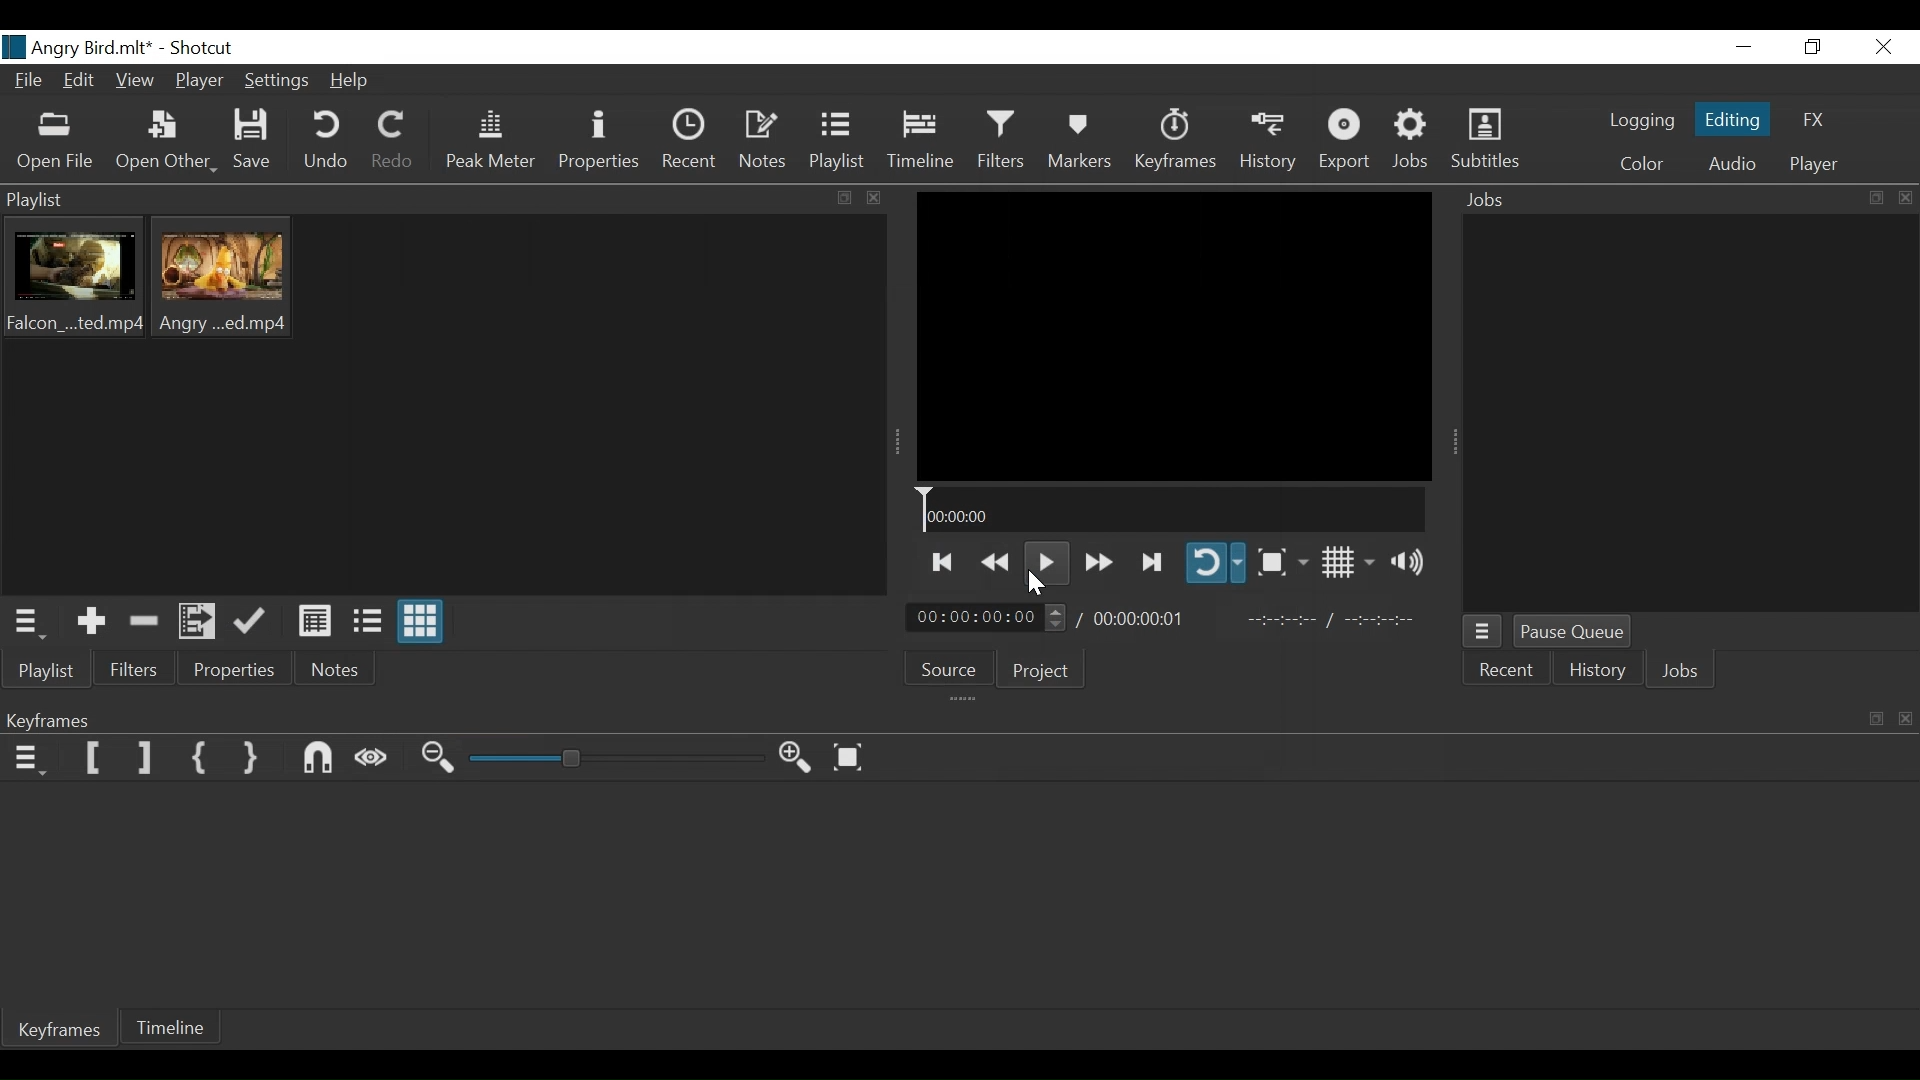 This screenshot has width=1920, height=1080. What do you see at coordinates (1688, 411) in the screenshot?
I see `Jobs Panel` at bounding box center [1688, 411].